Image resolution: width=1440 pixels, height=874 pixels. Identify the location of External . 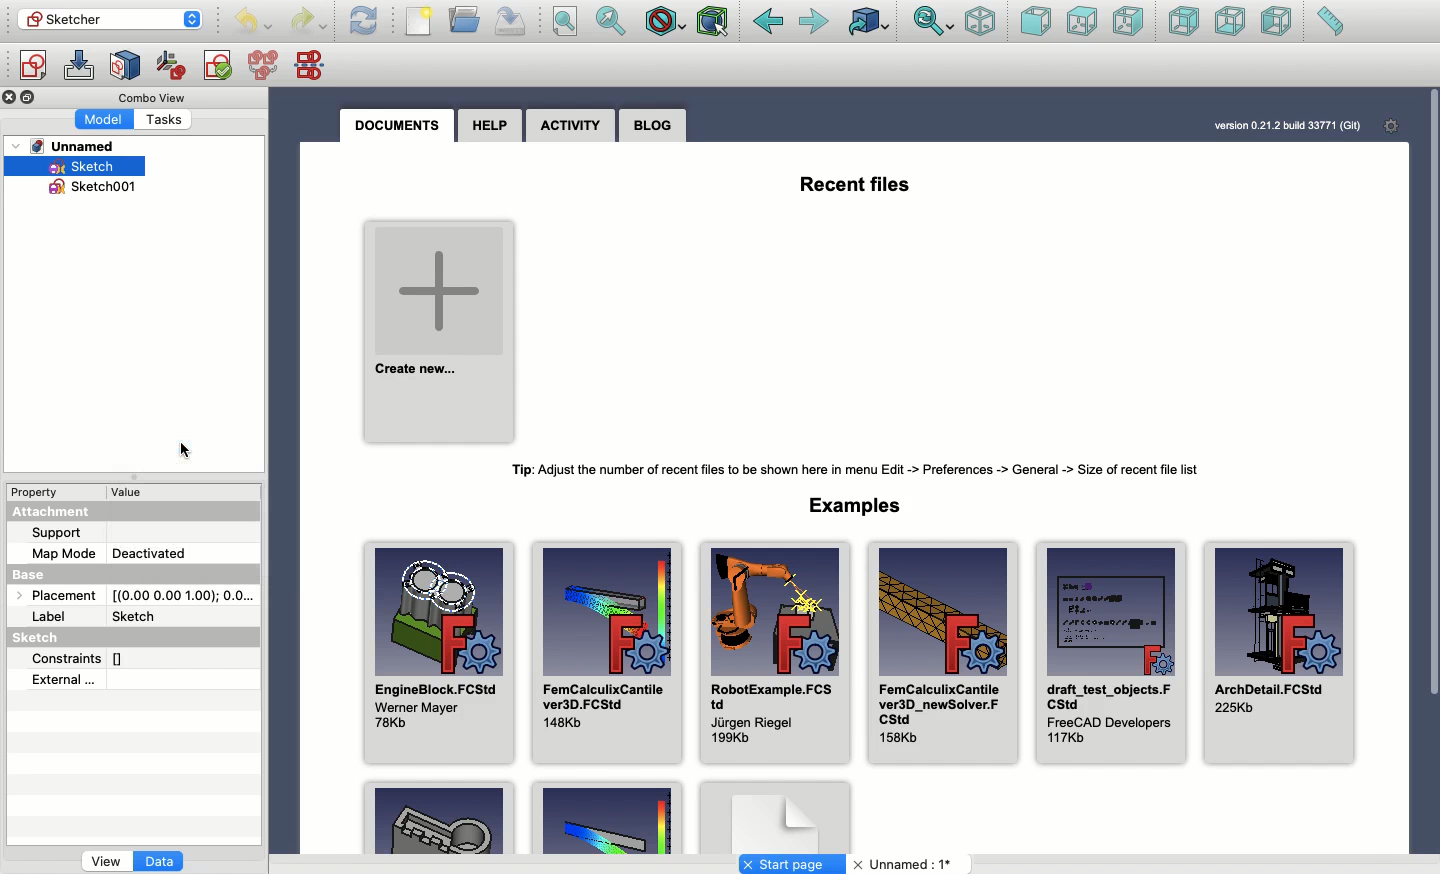
(65, 679).